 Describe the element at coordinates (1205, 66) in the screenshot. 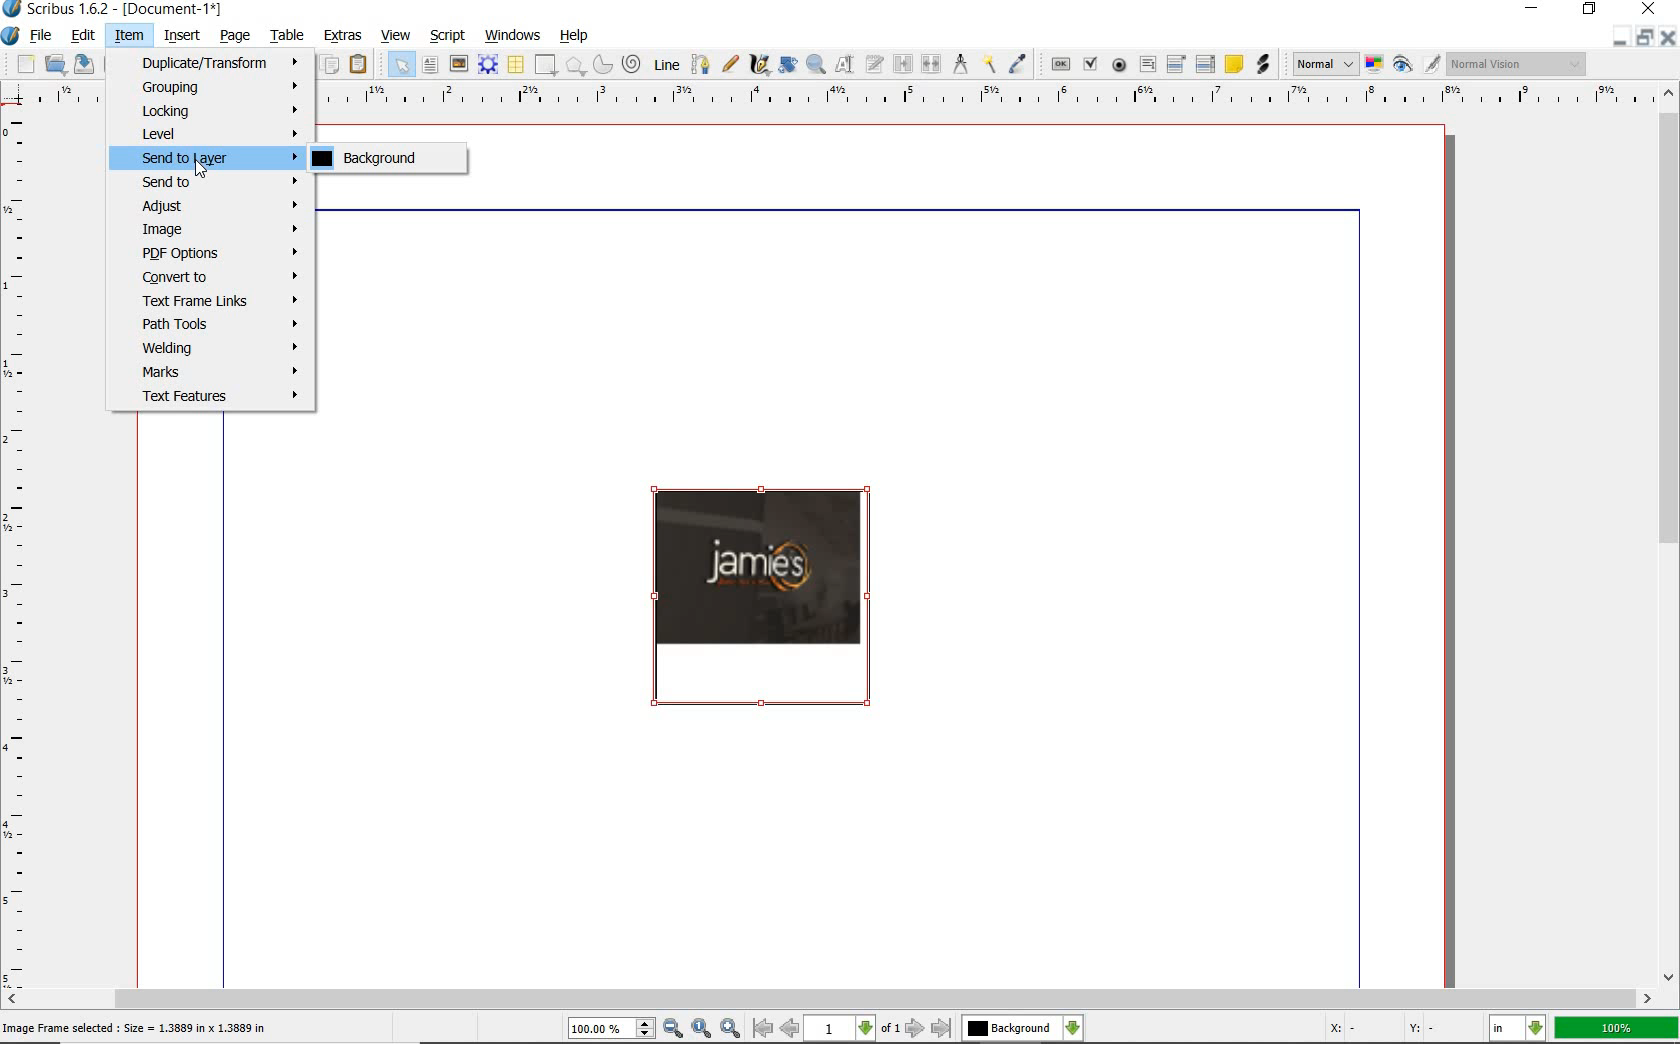

I see `pdf list box` at that location.